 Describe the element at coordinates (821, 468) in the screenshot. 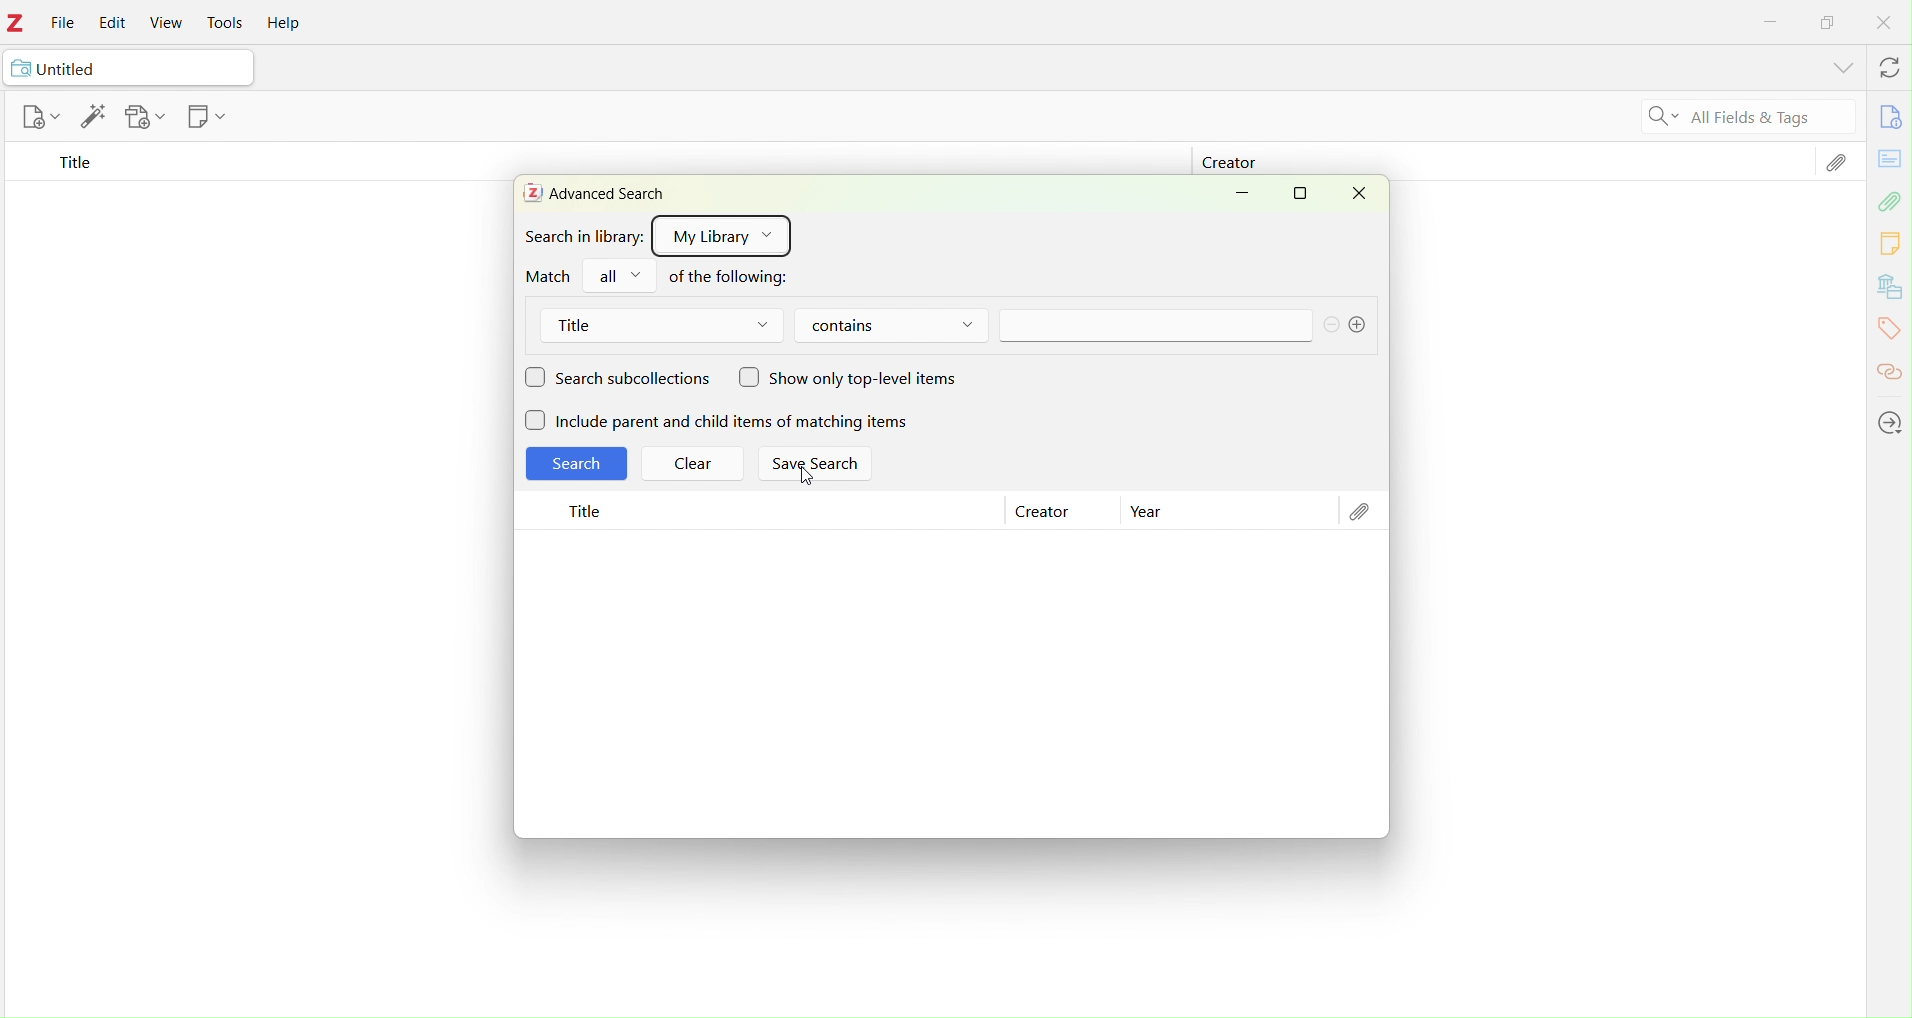

I see `Save search` at that location.